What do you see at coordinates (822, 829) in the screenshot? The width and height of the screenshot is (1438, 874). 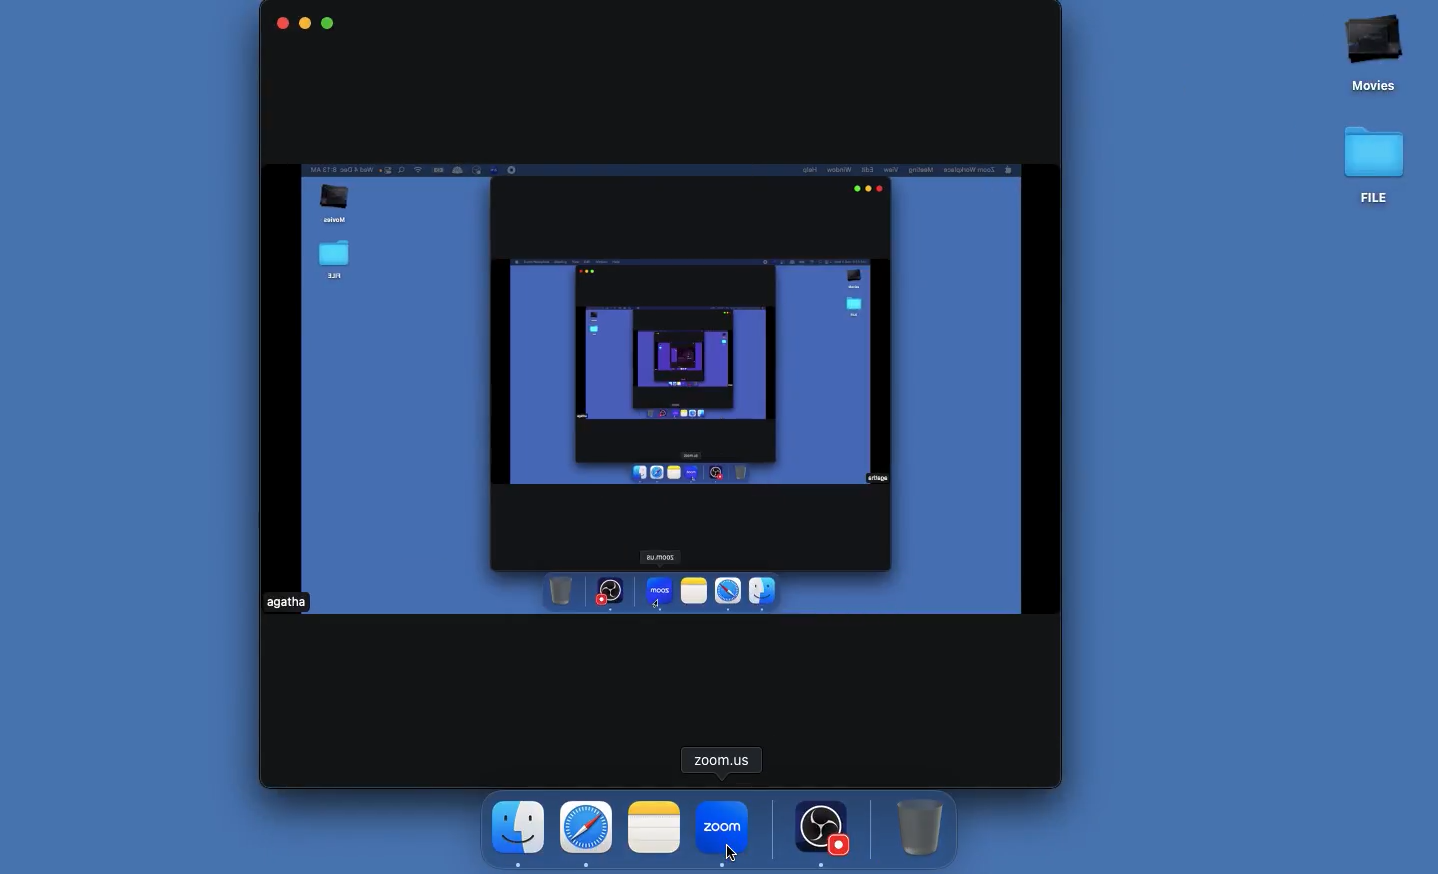 I see `OBS` at bounding box center [822, 829].